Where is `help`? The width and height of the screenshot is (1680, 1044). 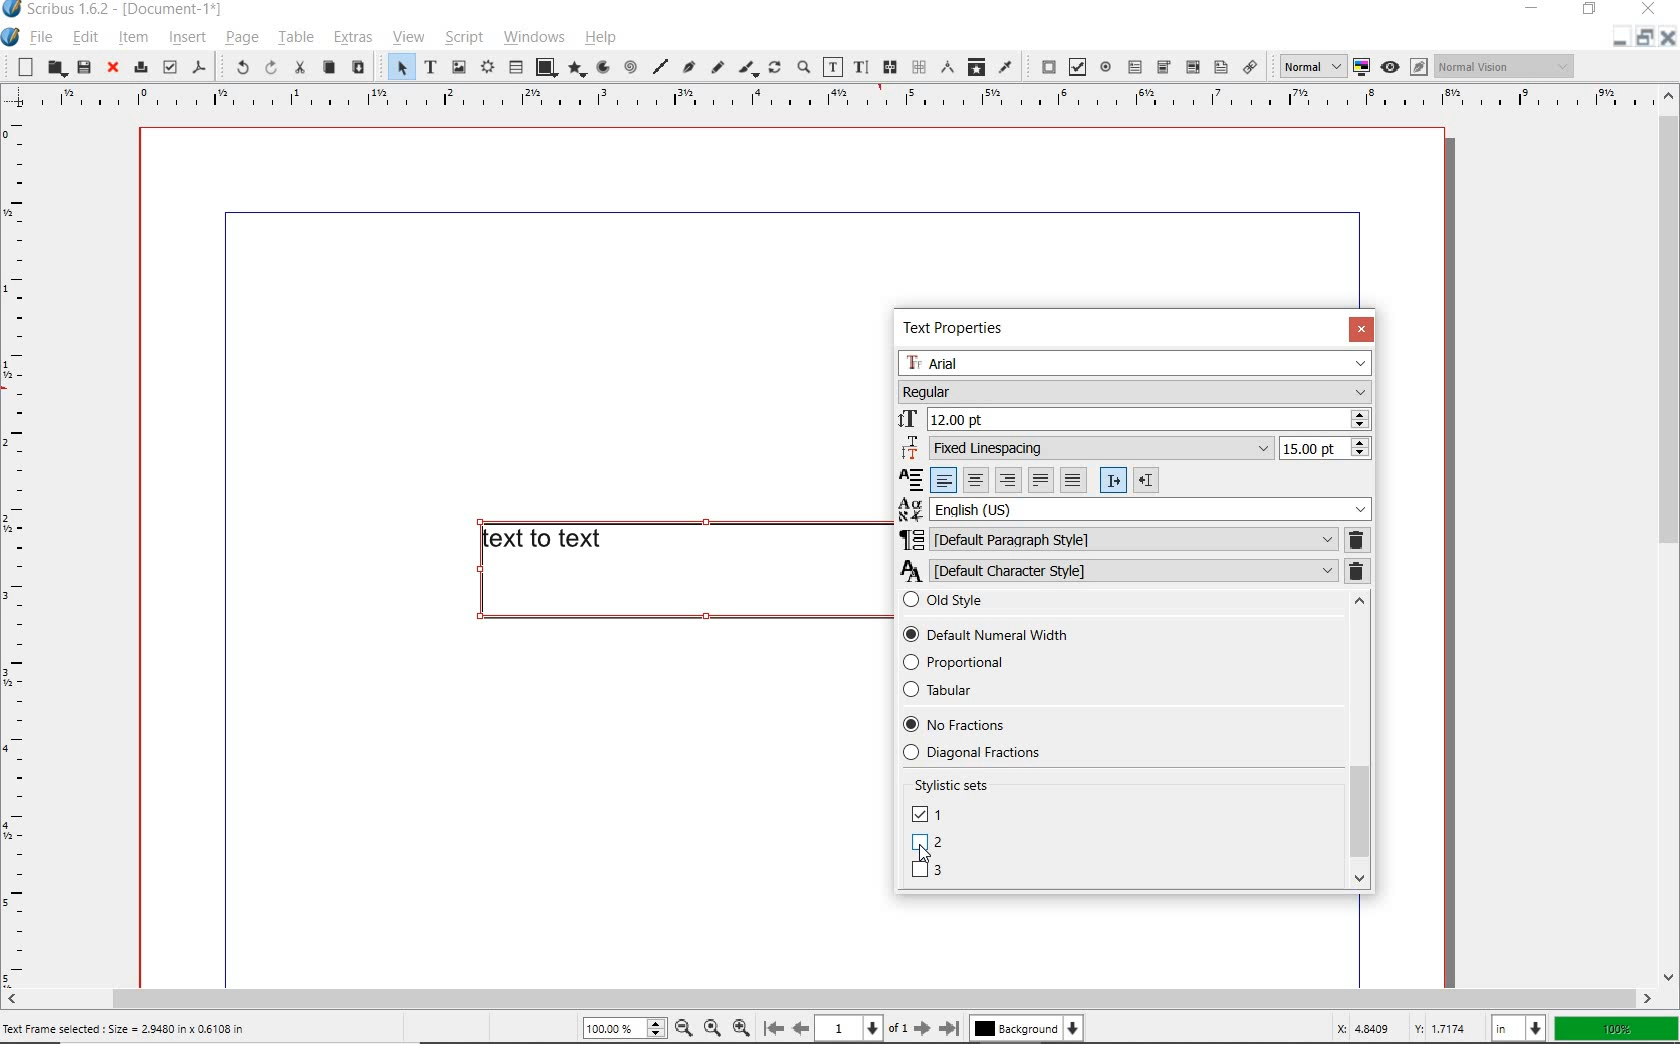
help is located at coordinates (605, 37).